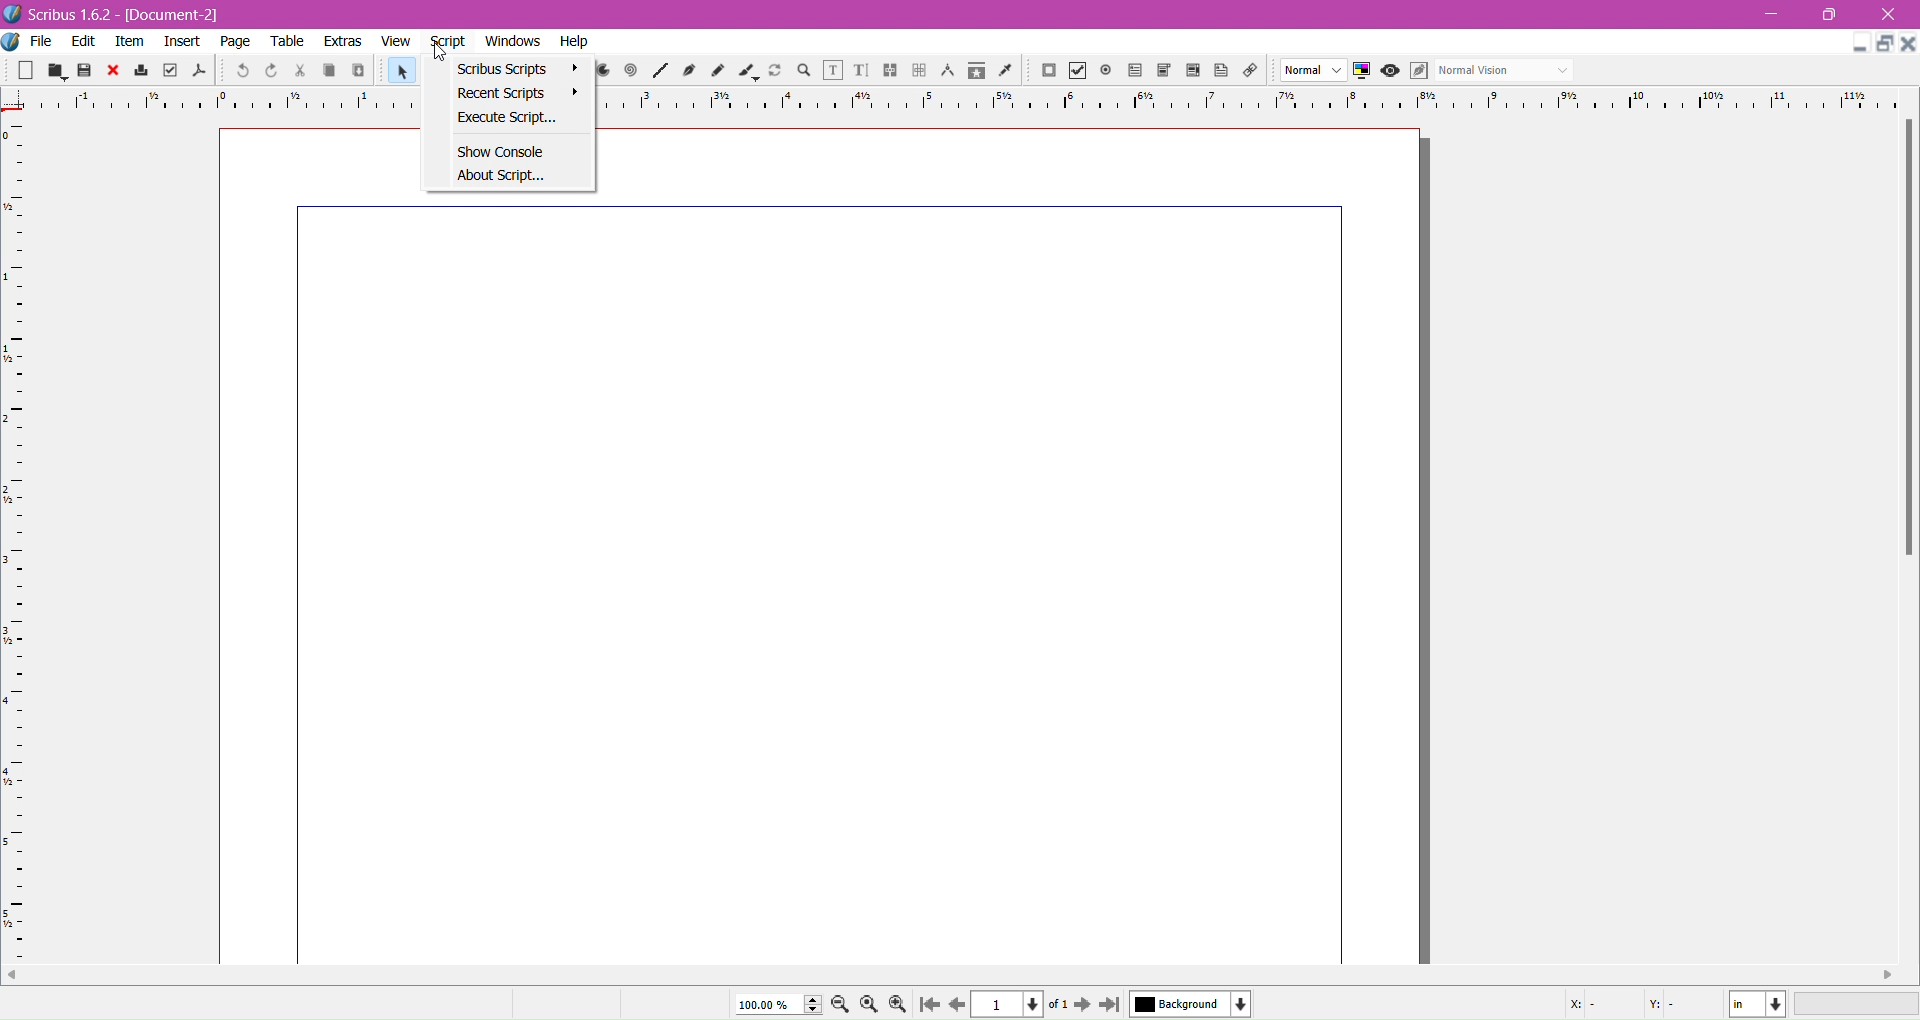 Image resolution: width=1920 pixels, height=1020 pixels. Describe the element at coordinates (506, 176) in the screenshot. I see `About Script` at that location.